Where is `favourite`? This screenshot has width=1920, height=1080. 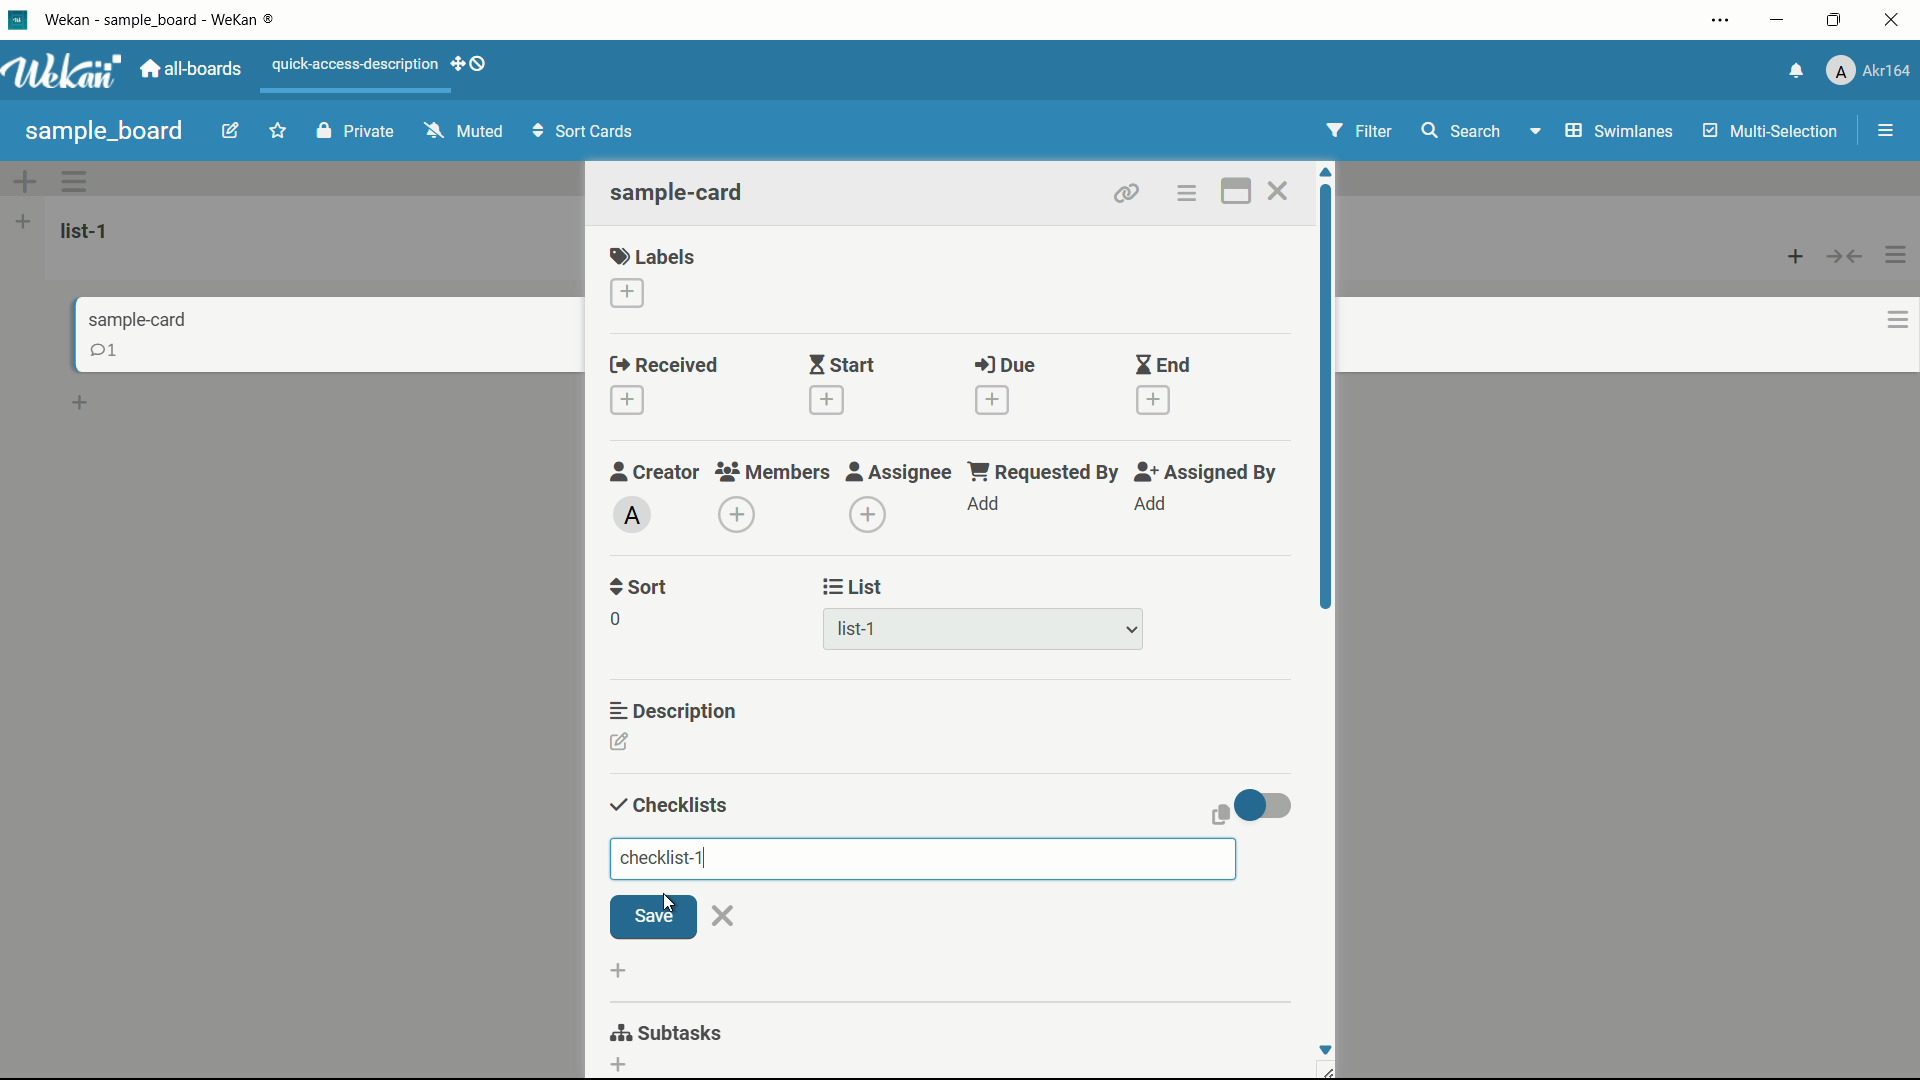
favourite is located at coordinates (278, 127).